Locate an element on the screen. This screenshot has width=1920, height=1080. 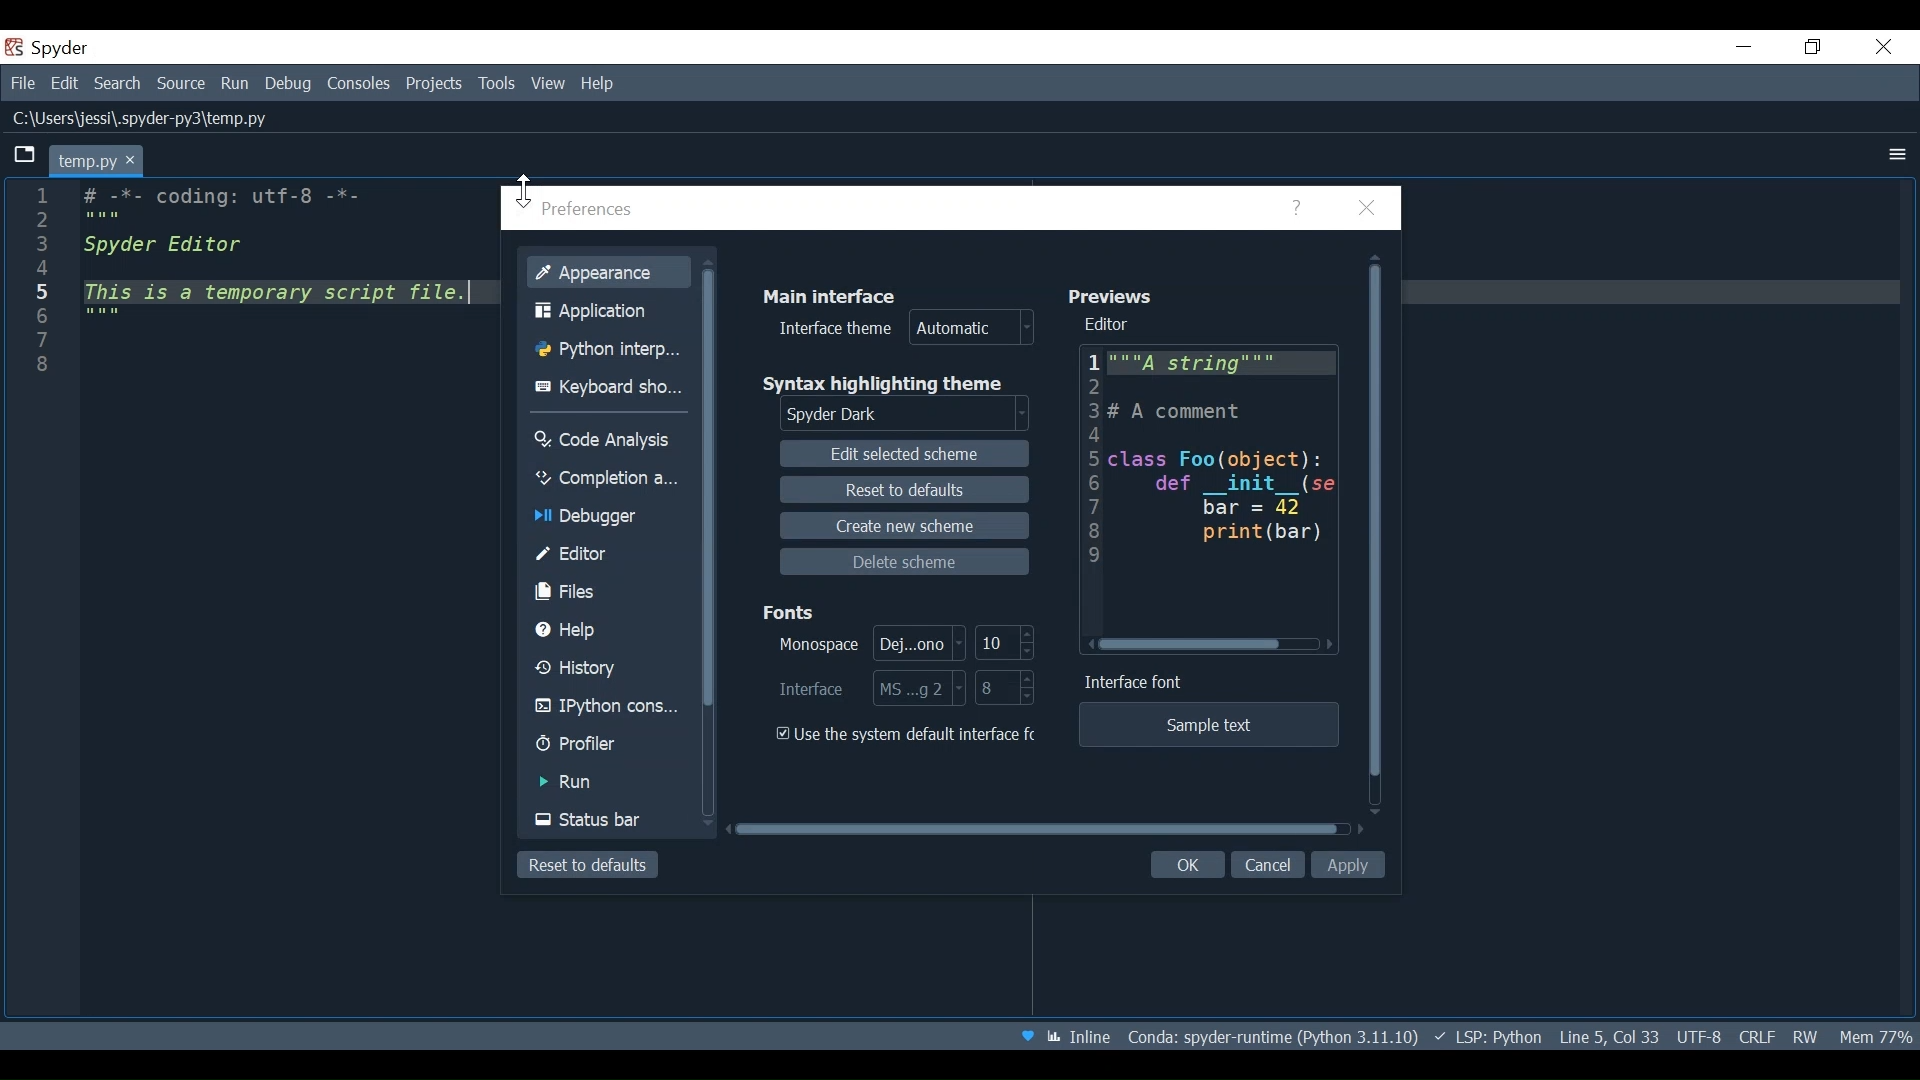
Scroll left is located at coordinates (1089, 645).